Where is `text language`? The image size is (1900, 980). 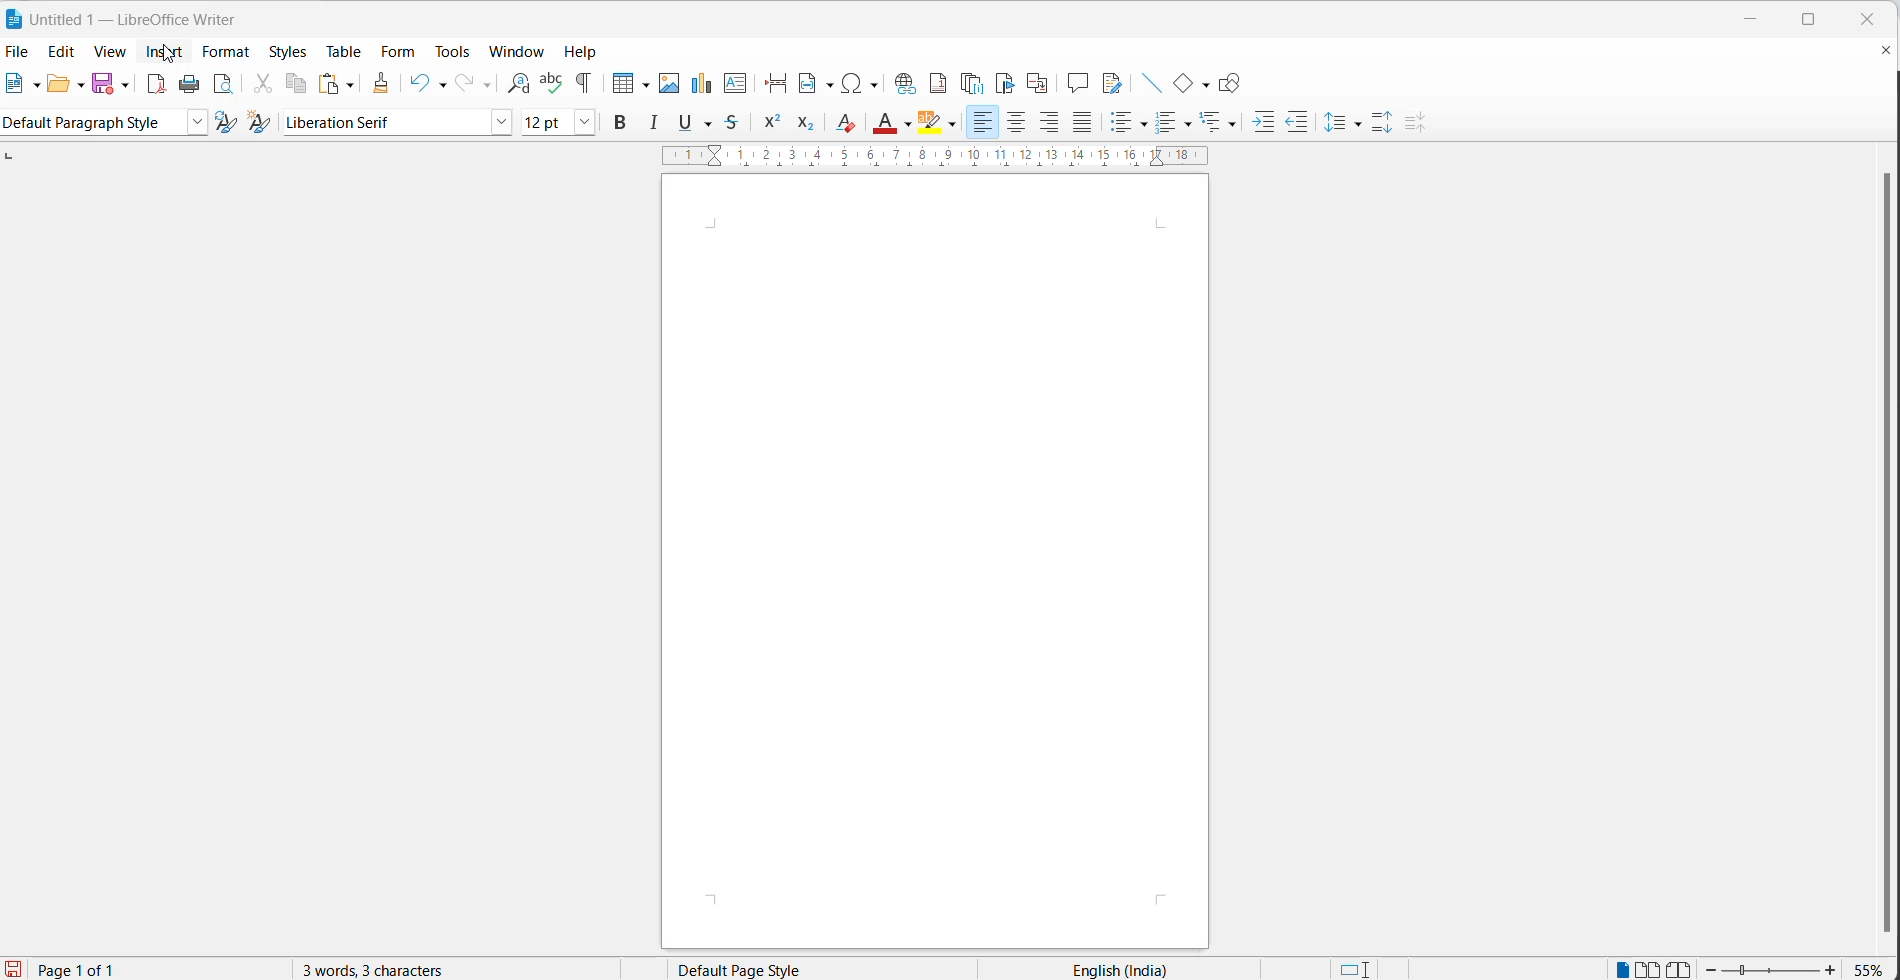 text language is located at coordinates (1144, 967).